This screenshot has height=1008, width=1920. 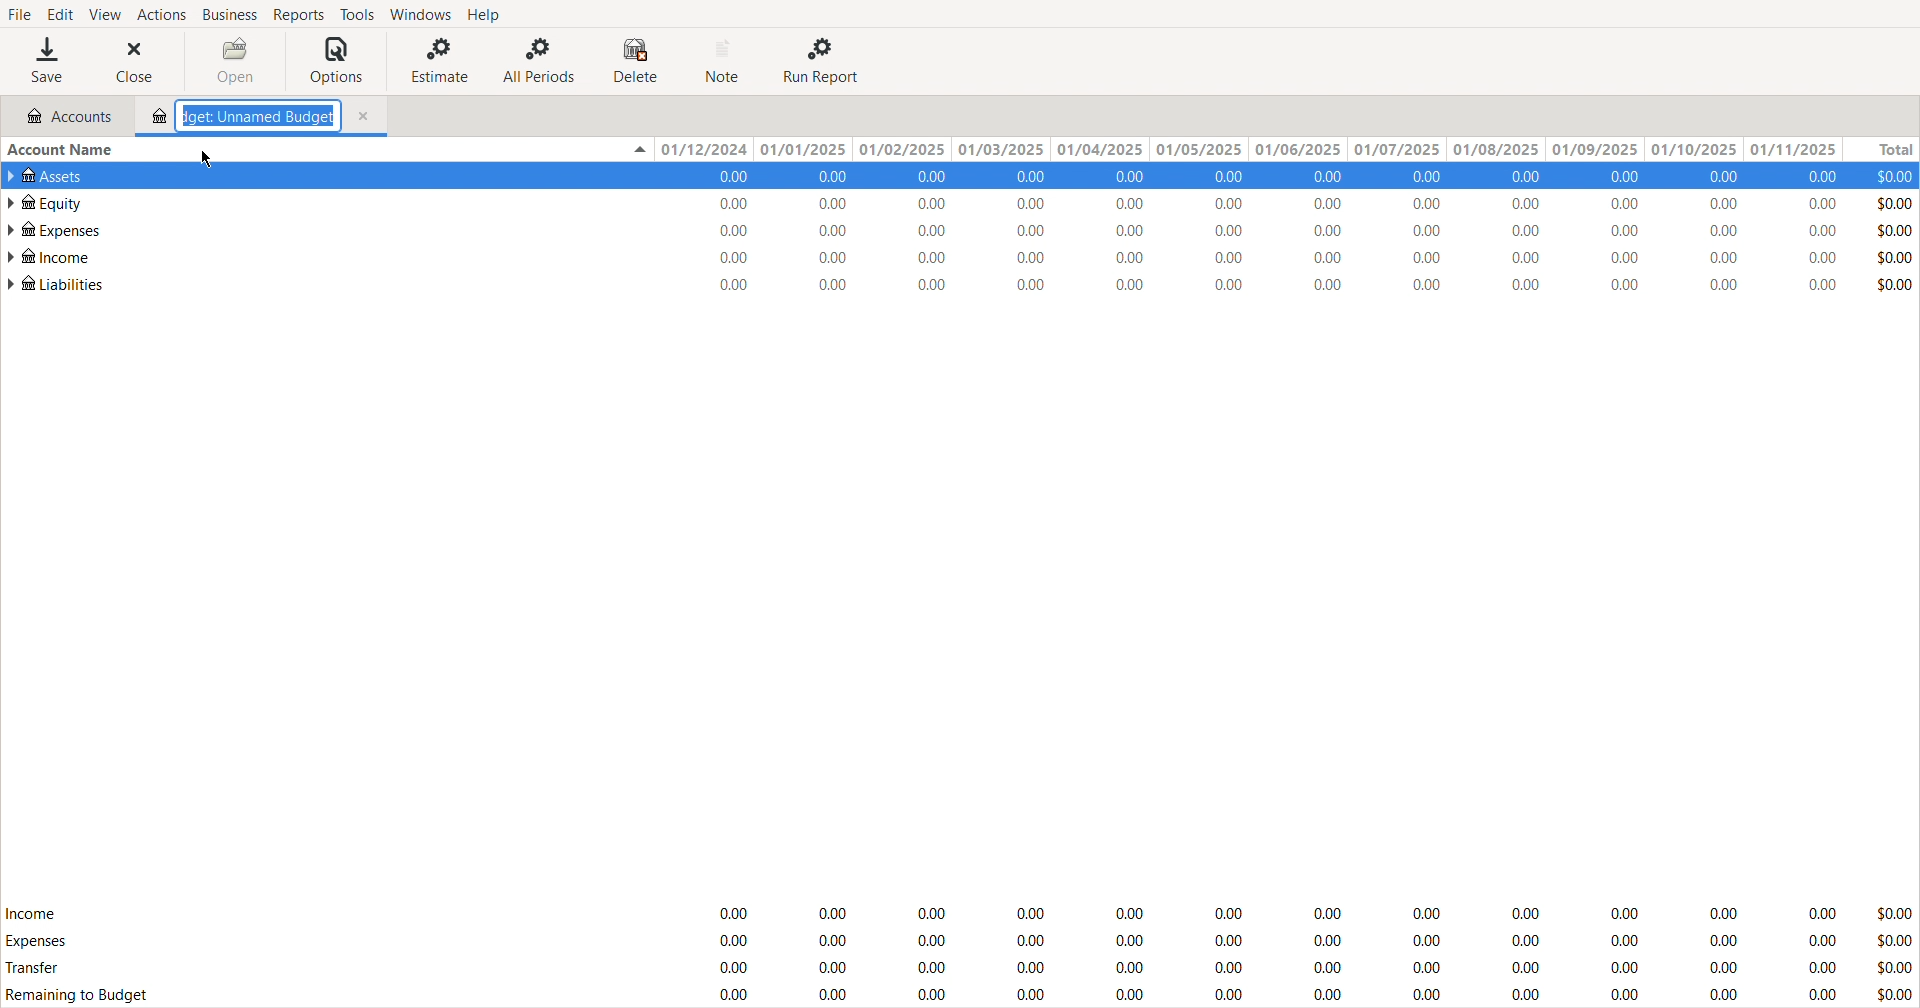 I want to click on Expenses, so click(x=36, y=940).